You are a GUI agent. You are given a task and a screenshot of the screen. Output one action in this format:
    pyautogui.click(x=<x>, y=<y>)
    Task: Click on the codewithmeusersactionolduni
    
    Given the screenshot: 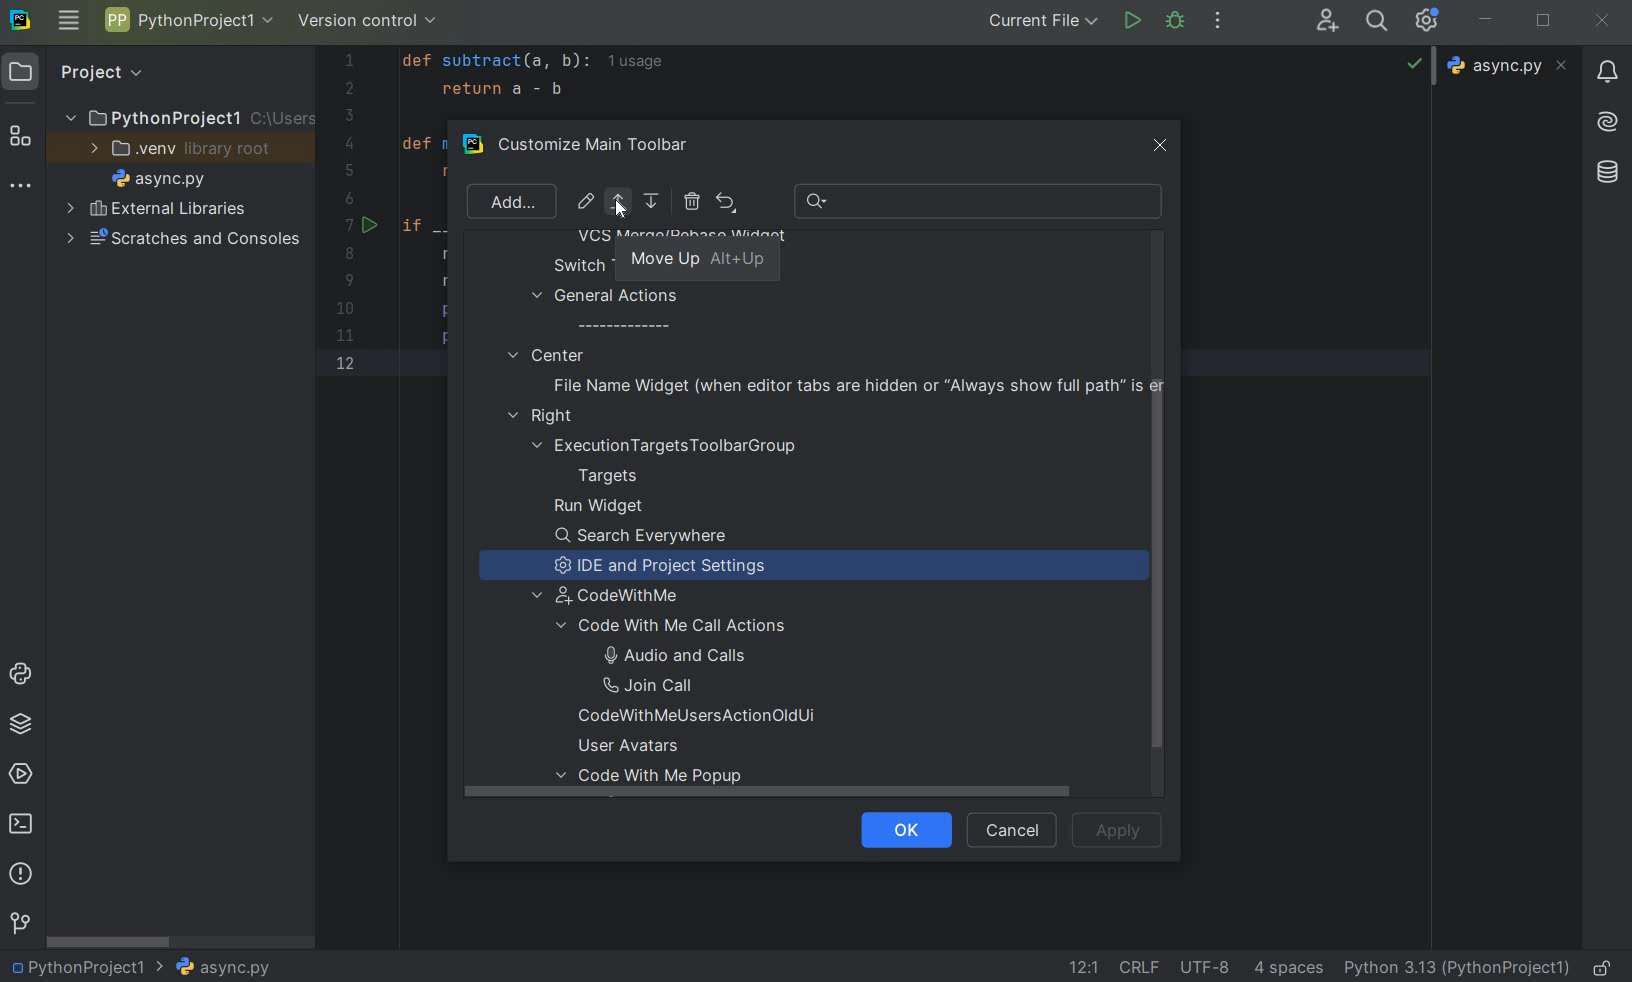 What is the action you would take?
    pyautogui.click(x=697, y=718)
    